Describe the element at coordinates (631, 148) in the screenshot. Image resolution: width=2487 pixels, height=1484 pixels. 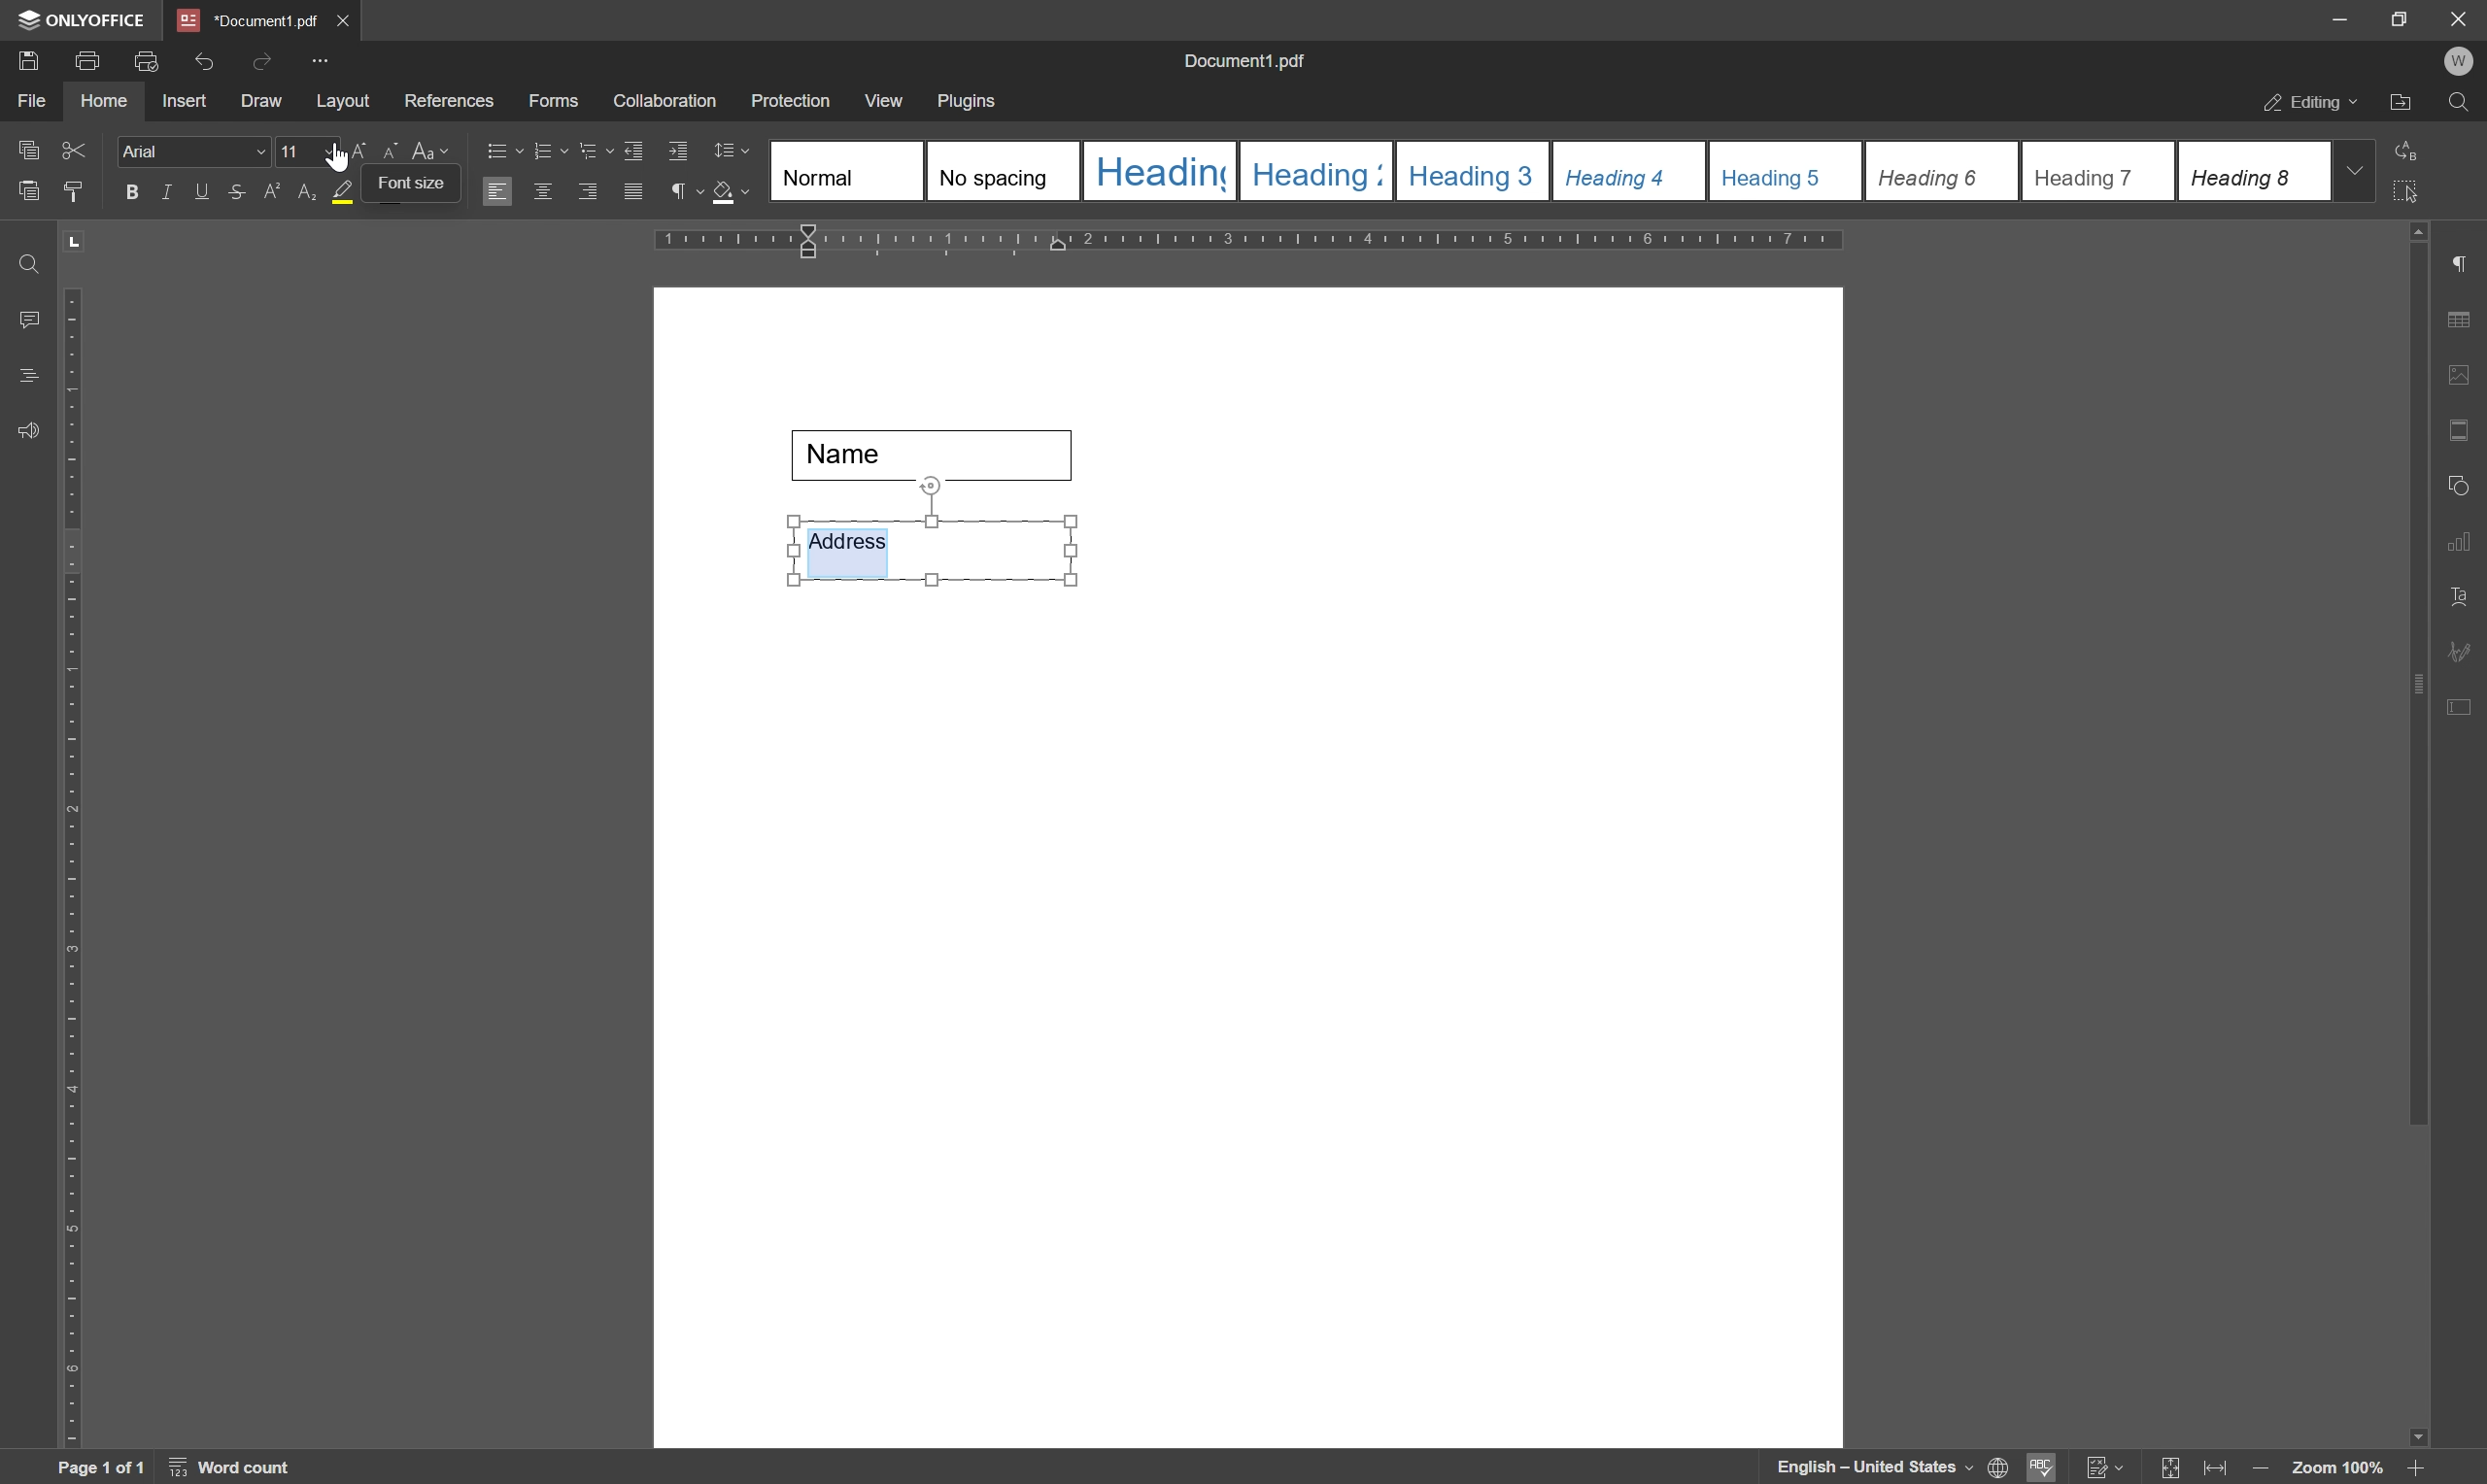
I see `decrease indent` at that location.